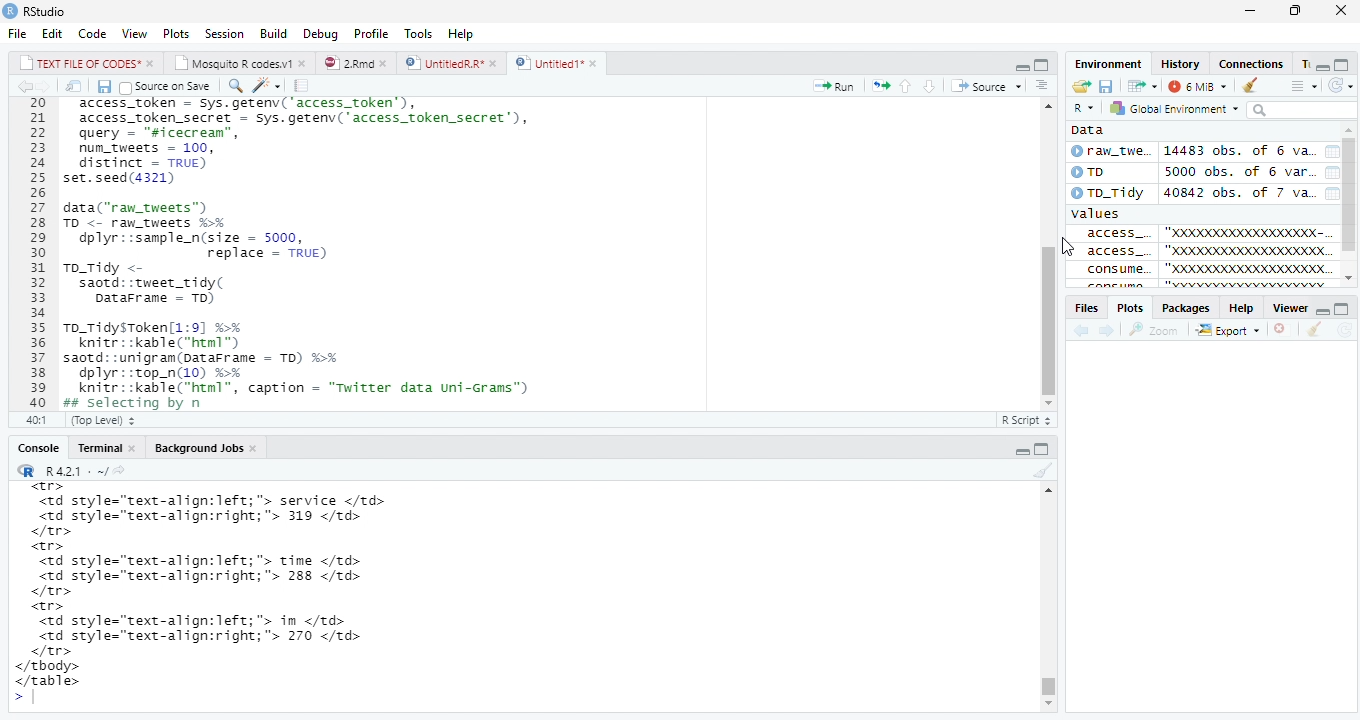 The width and height of the screenshot is (1360, 720). I want to click on show outline, so click(1301, 85).